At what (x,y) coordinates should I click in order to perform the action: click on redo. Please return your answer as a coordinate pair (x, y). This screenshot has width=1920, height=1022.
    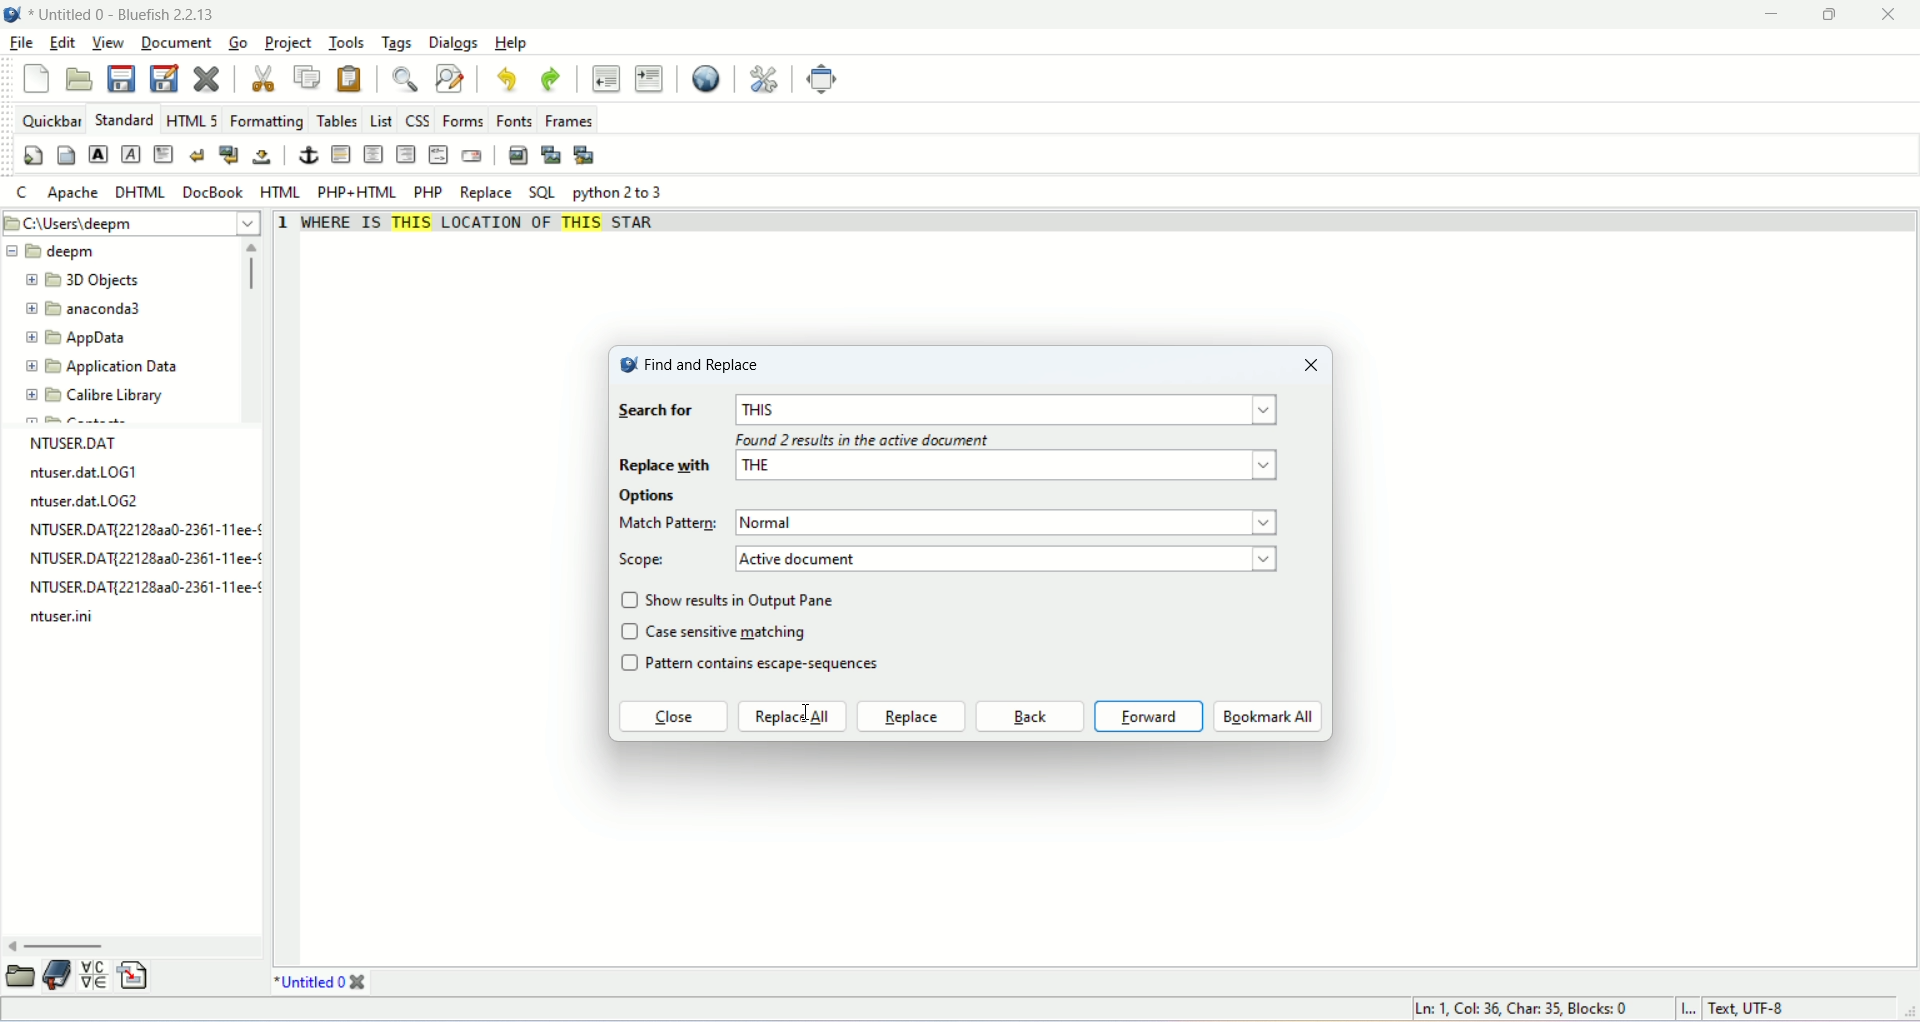
    Looking at the image, I should click on (551, 80).